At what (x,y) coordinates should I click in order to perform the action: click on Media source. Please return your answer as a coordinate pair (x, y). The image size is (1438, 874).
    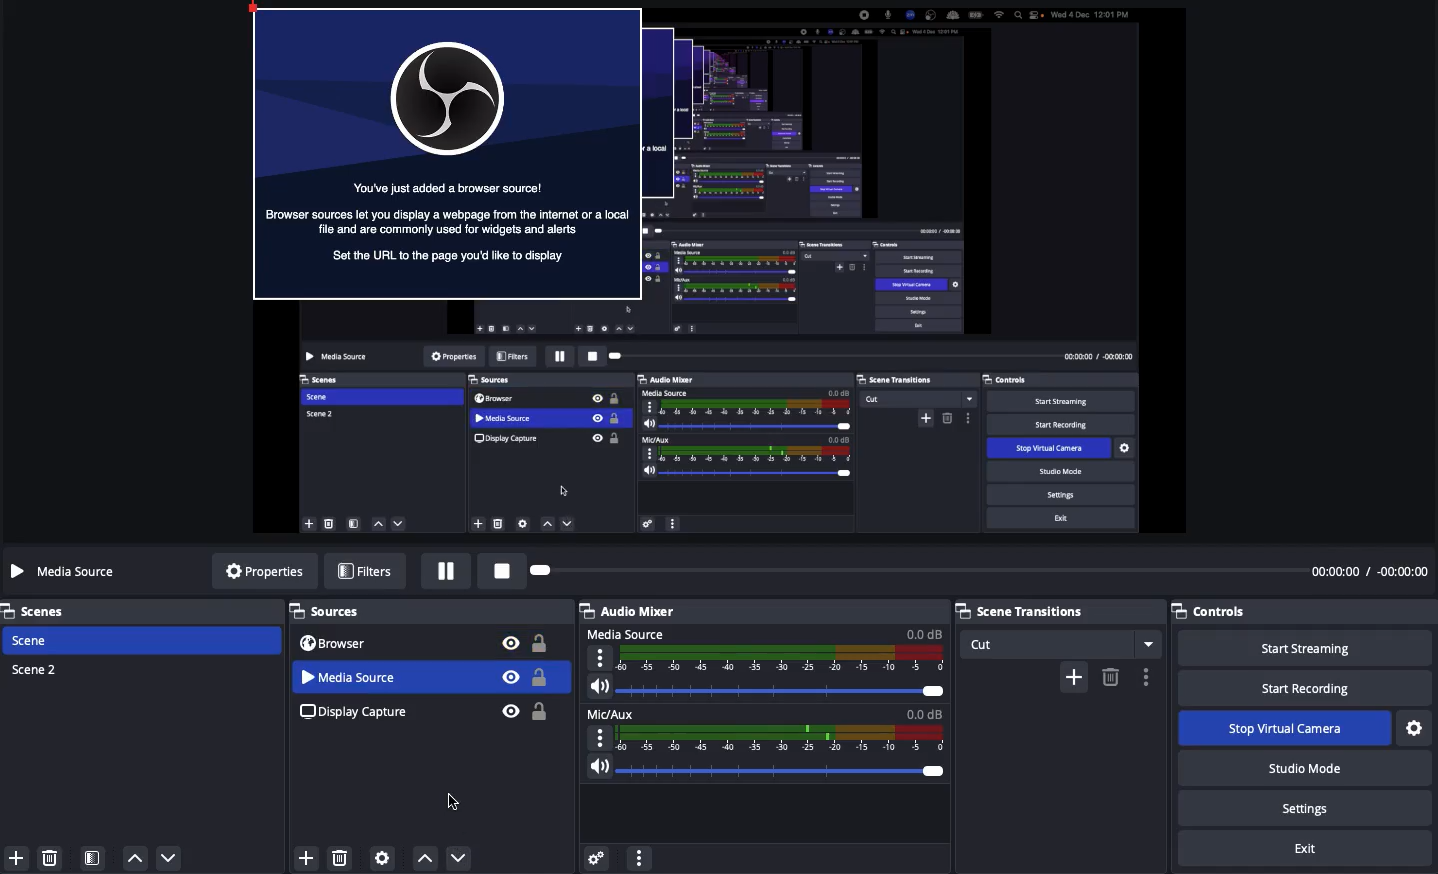
    Looking at the image, I should click on (764, 649).